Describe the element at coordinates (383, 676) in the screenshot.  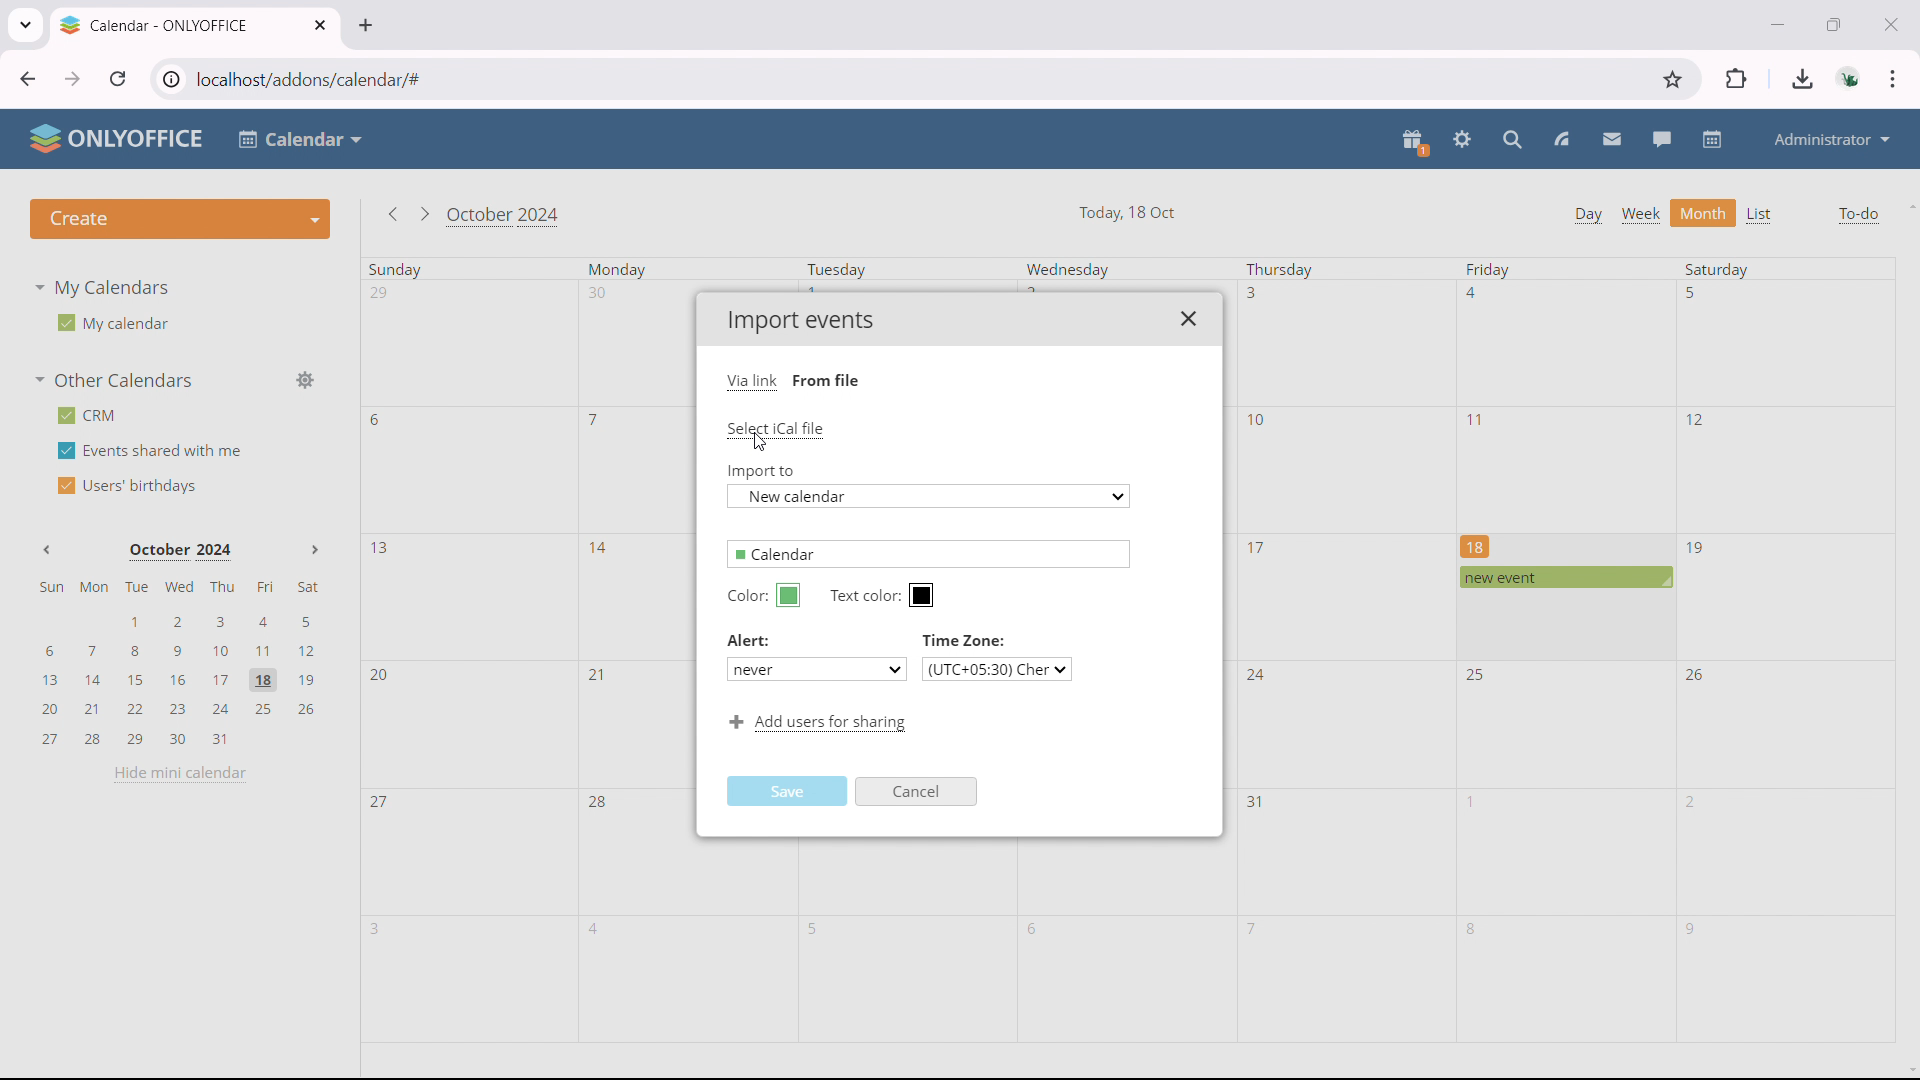
I see `20` at that location.